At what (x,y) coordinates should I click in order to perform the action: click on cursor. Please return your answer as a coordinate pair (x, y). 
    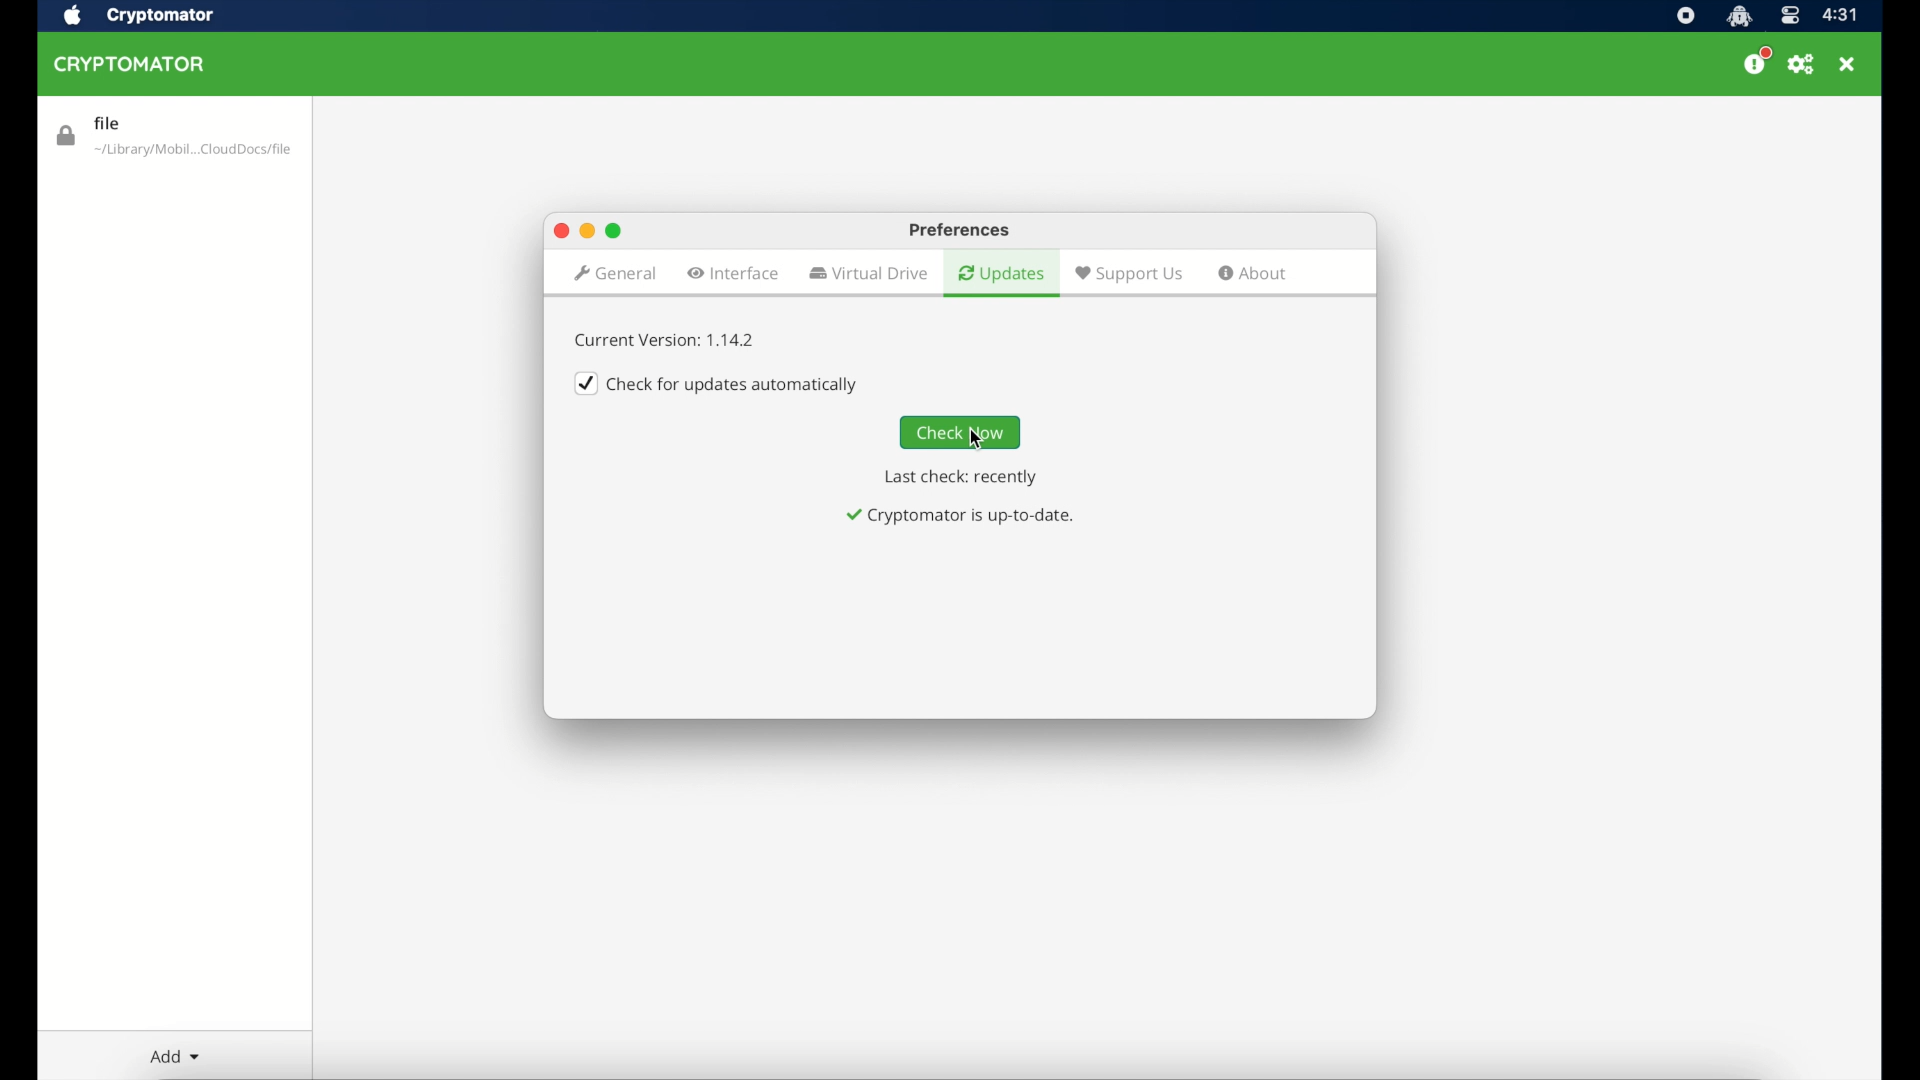
    Looking at the image, I should click on (978, 440).